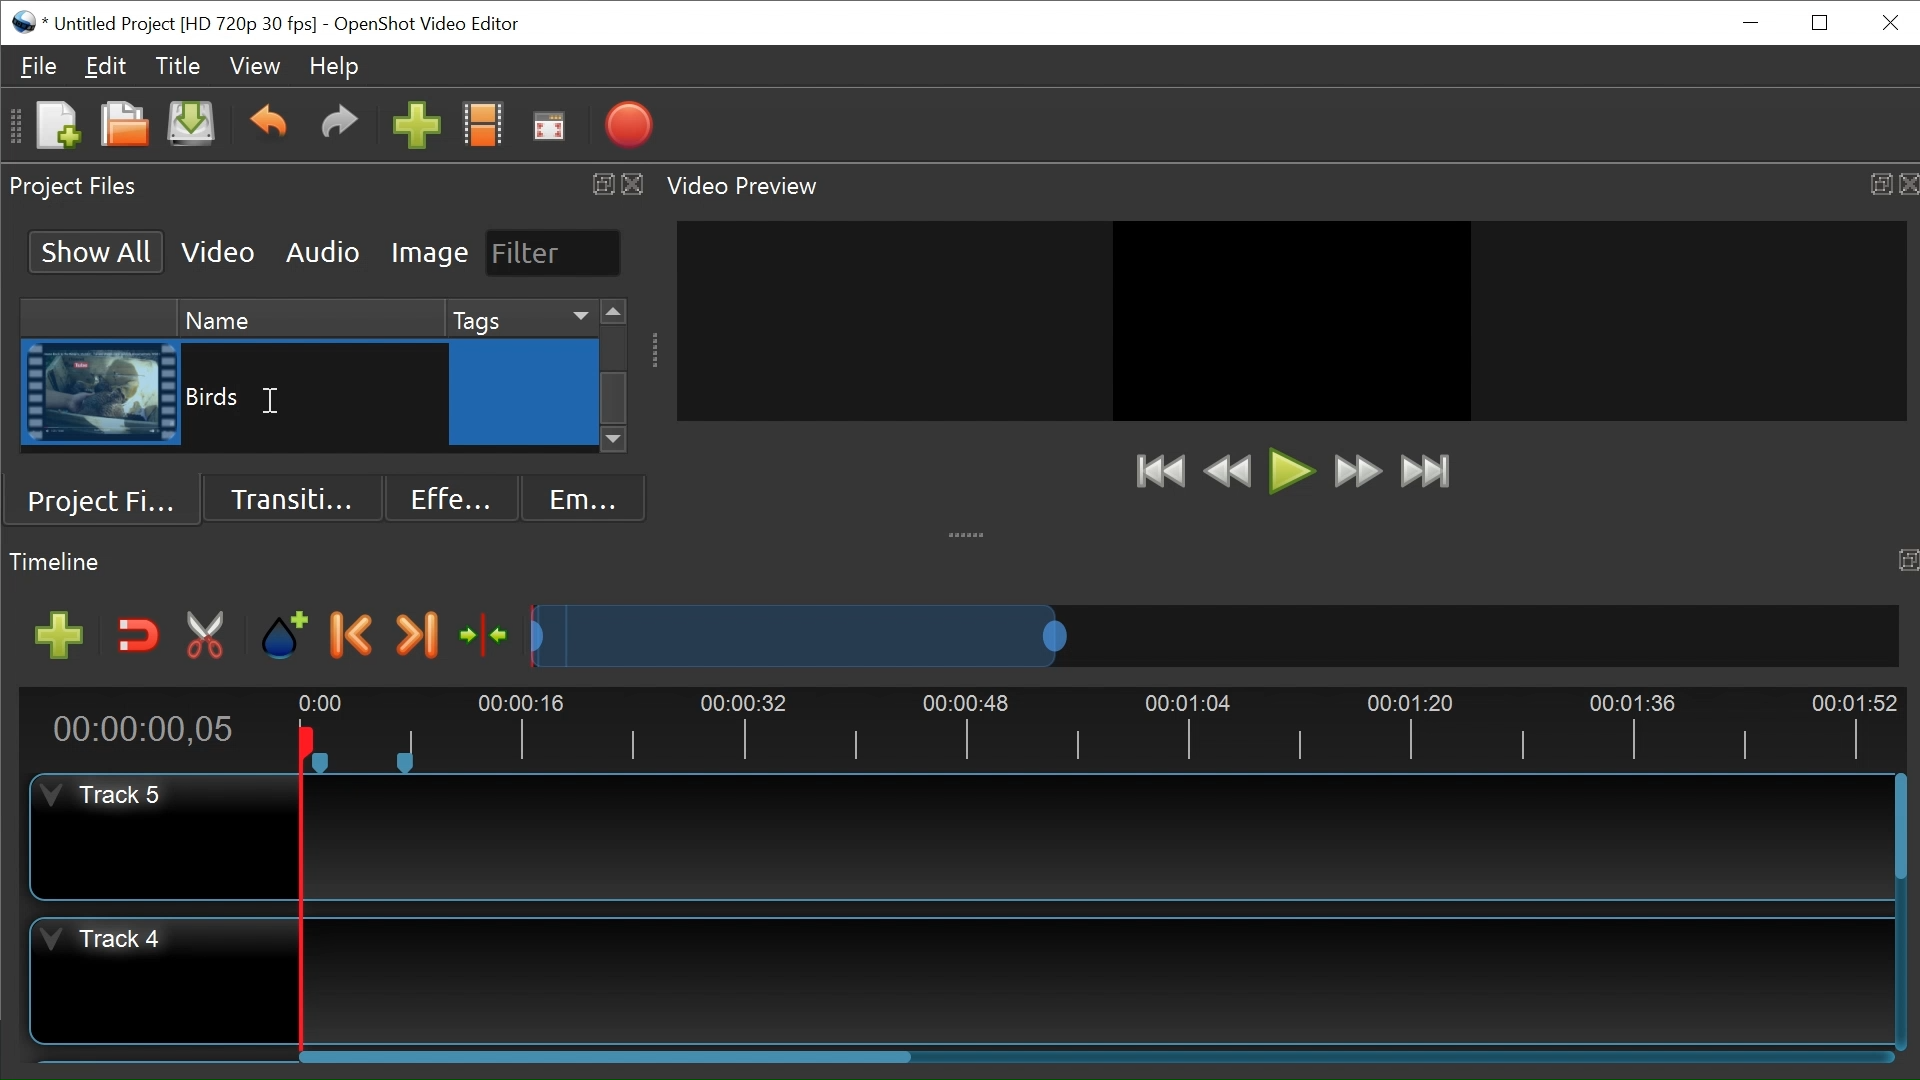  I want to click on Video Preview, so click(1287, 186).